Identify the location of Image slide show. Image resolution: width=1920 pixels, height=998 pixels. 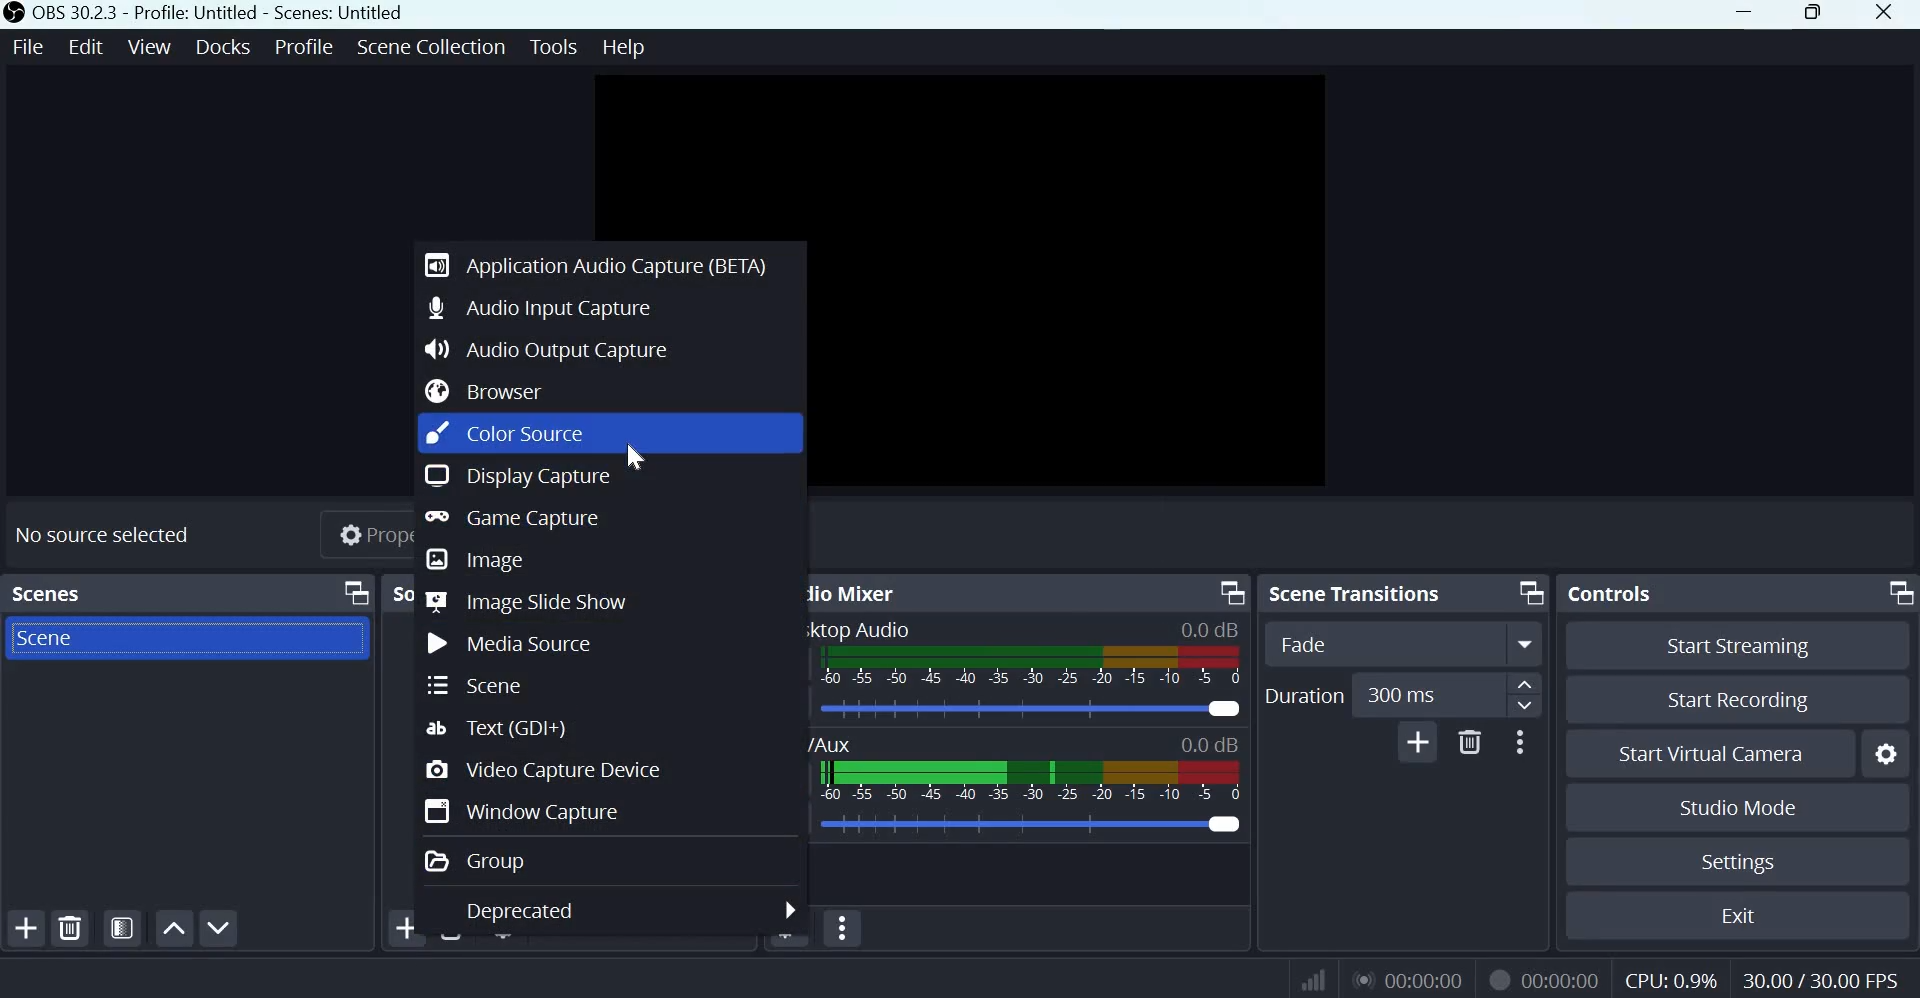
(528, 601).